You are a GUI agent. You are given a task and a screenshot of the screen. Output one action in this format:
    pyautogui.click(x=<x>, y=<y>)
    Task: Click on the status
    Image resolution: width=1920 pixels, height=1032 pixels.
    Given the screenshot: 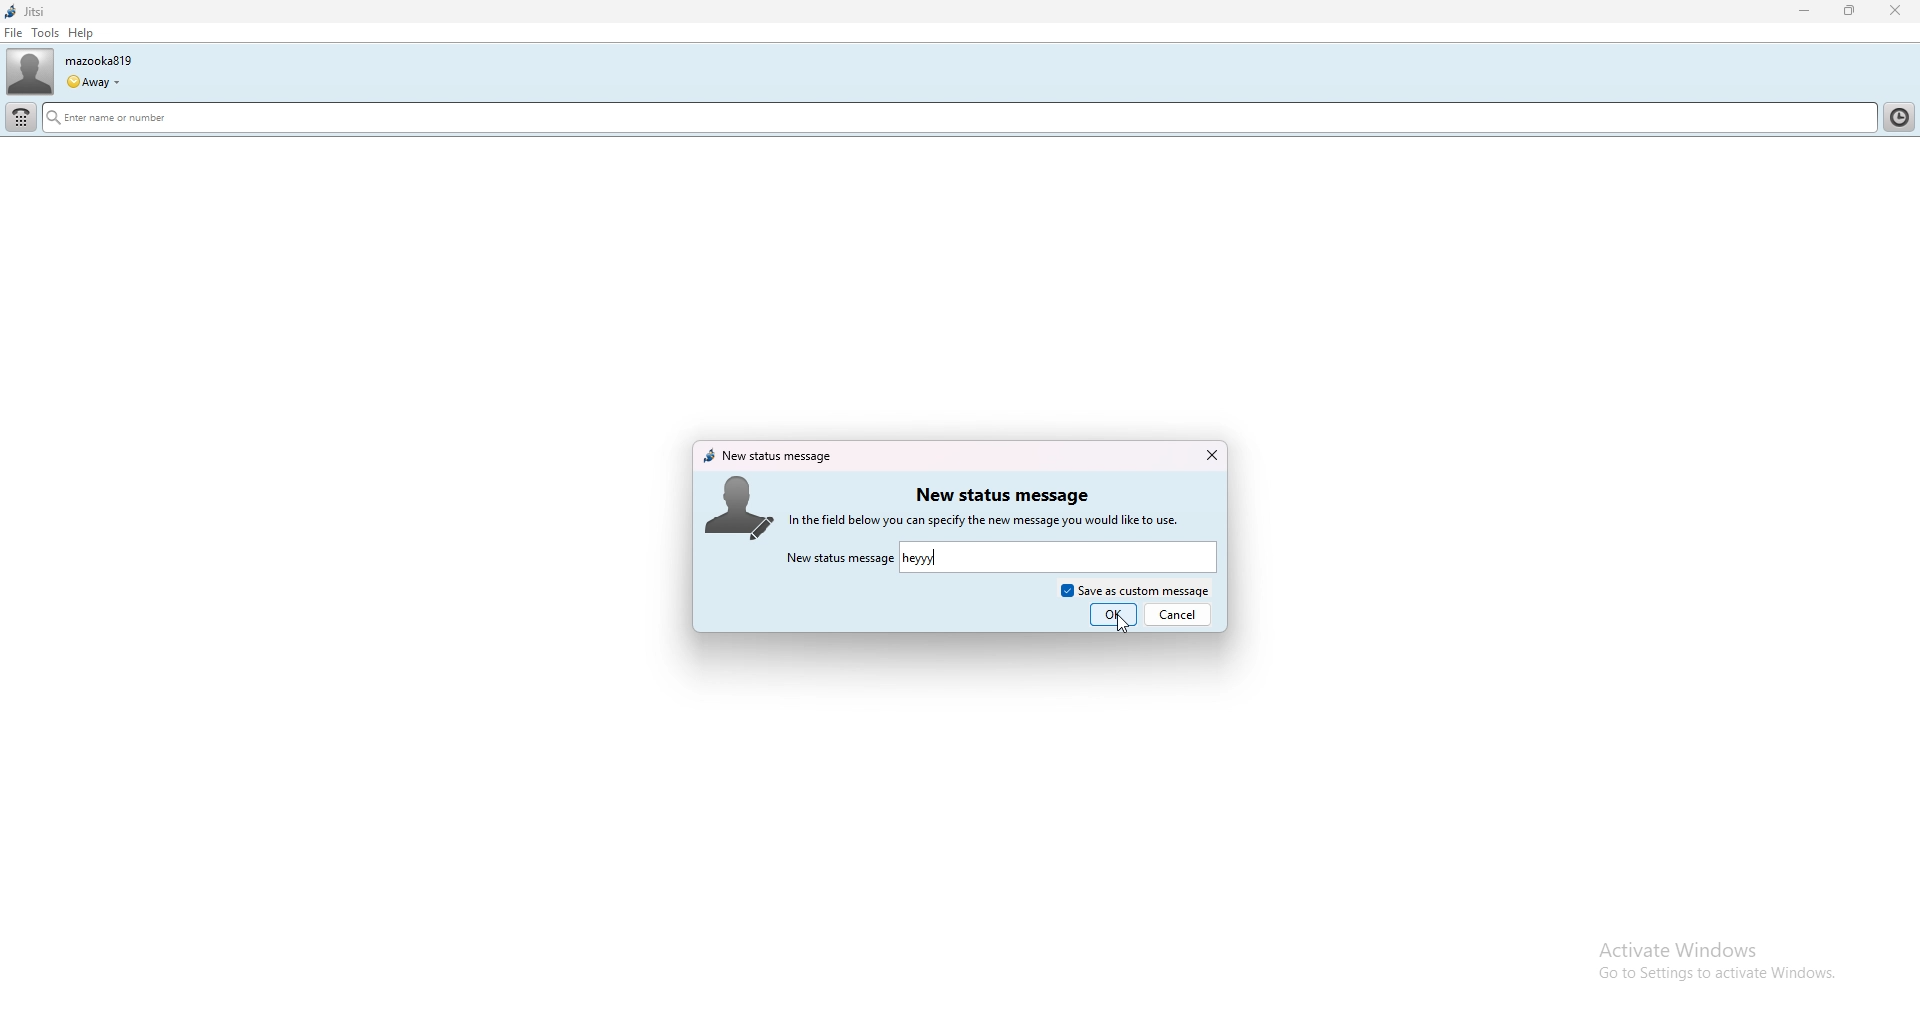 What is the action you would take?
    pyautogui.click(x=92, y=83)
    